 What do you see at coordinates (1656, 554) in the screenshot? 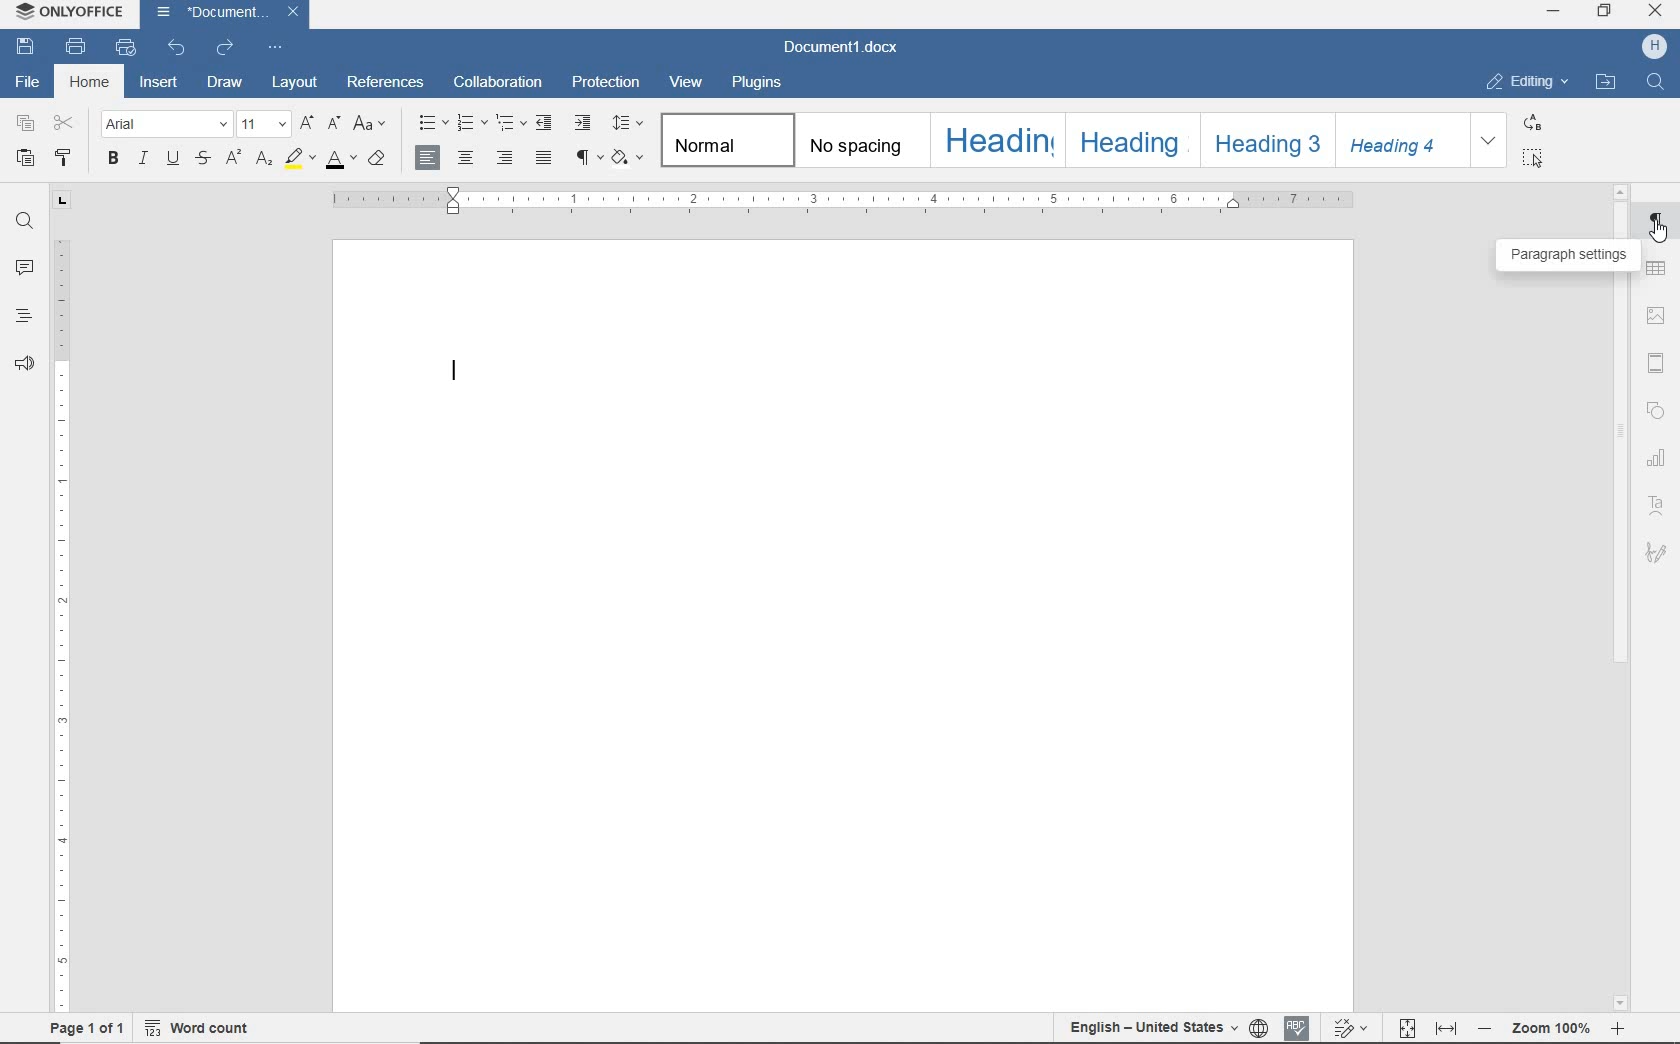
I see `signature` at bounding box center [1656, 554].